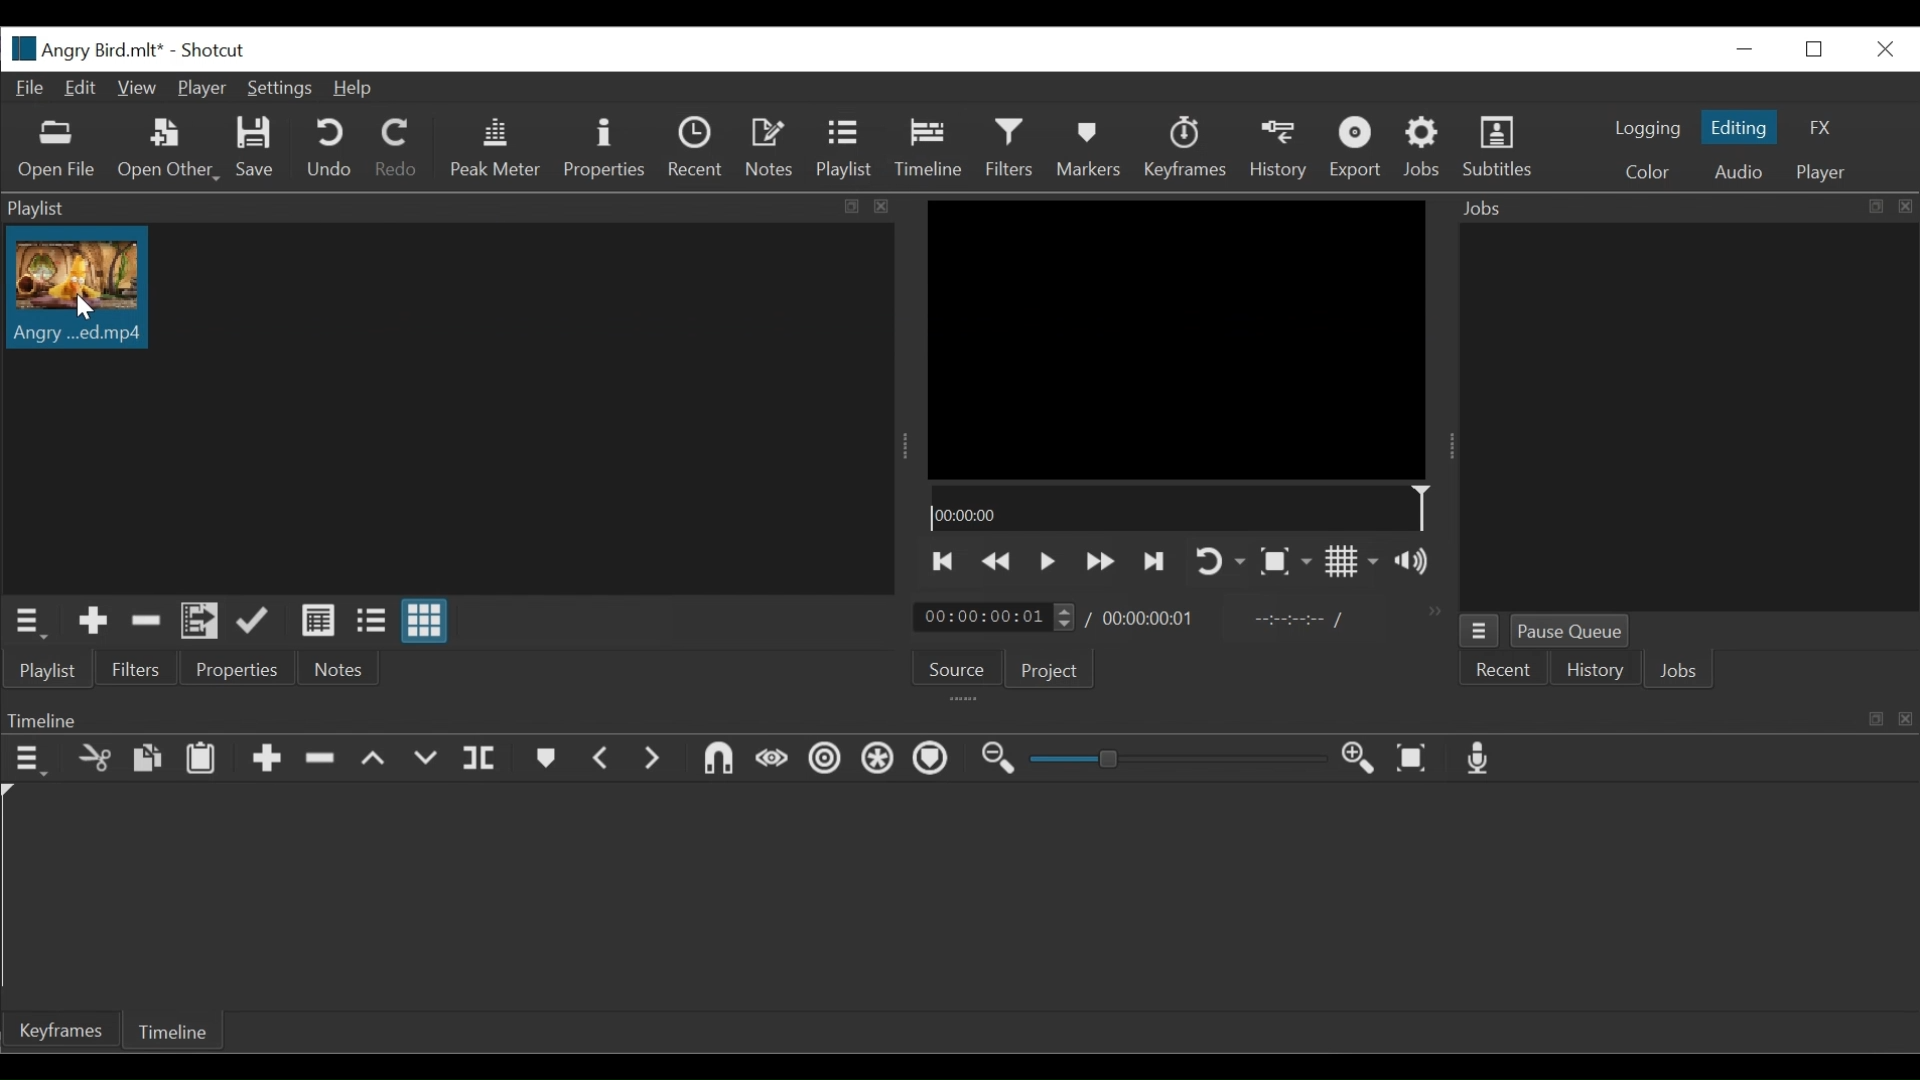 The height and width of the screenshot is (1080, 1920). Describe the element at coordinates (943, 561) in the screenshot. I see `Skip to the previous point` at that location.